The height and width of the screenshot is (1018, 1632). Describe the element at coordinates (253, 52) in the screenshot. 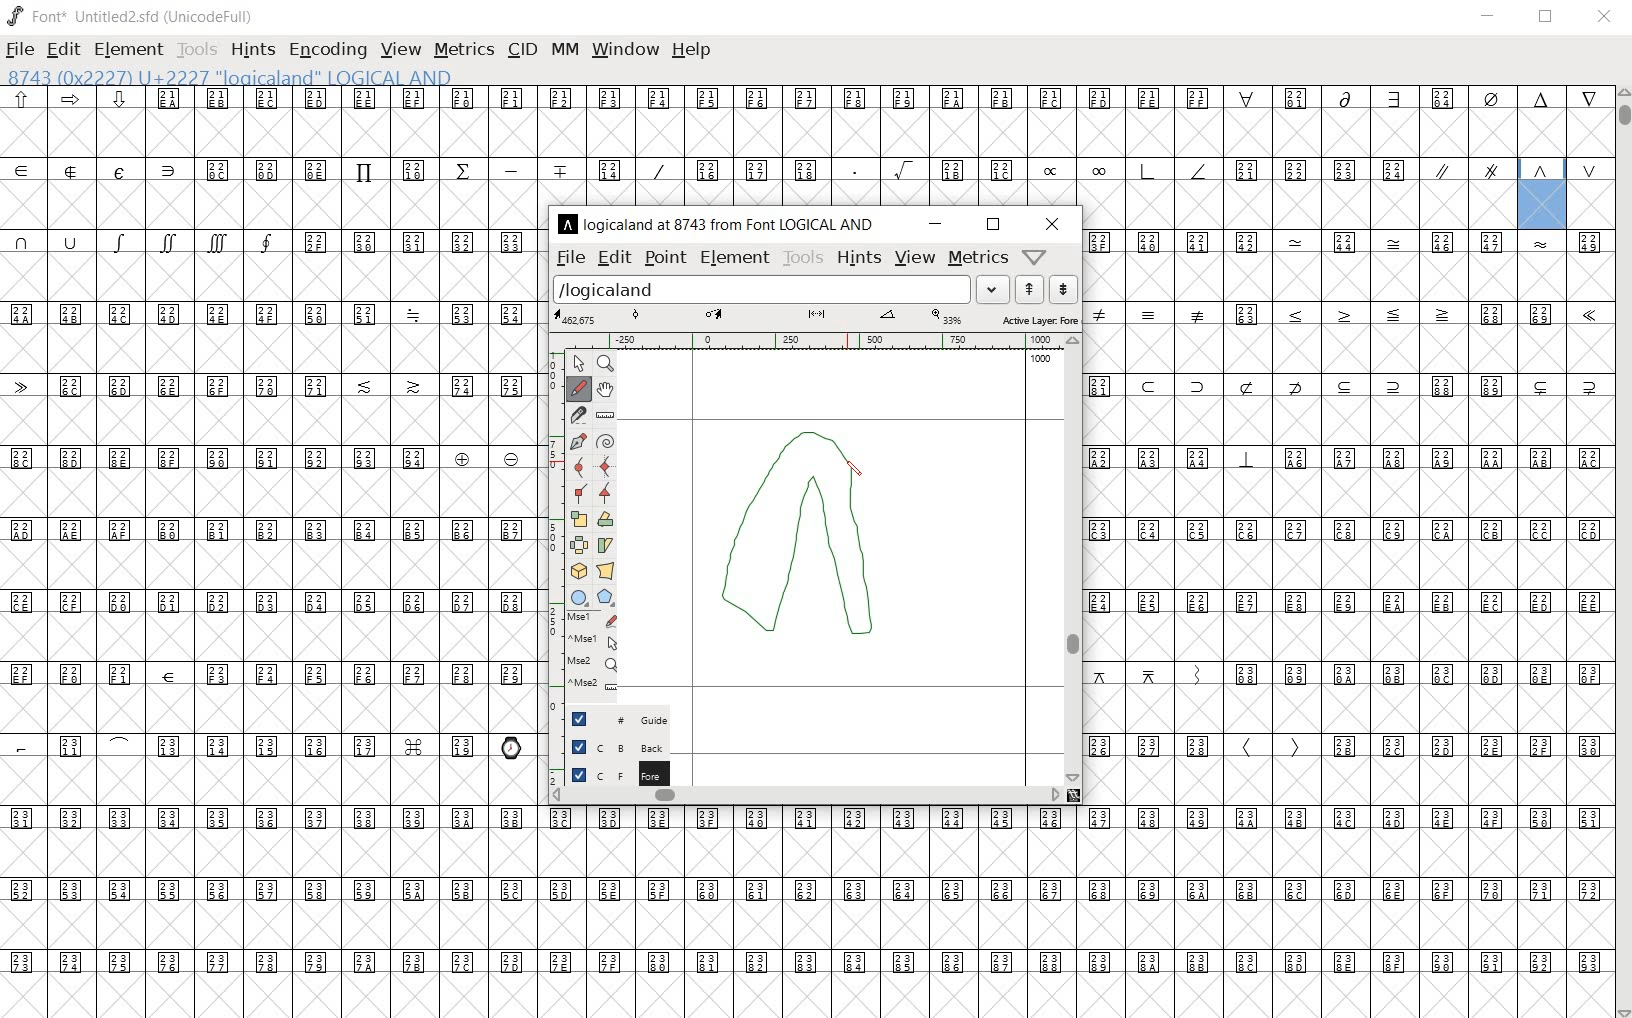

I see `hints` at that location.